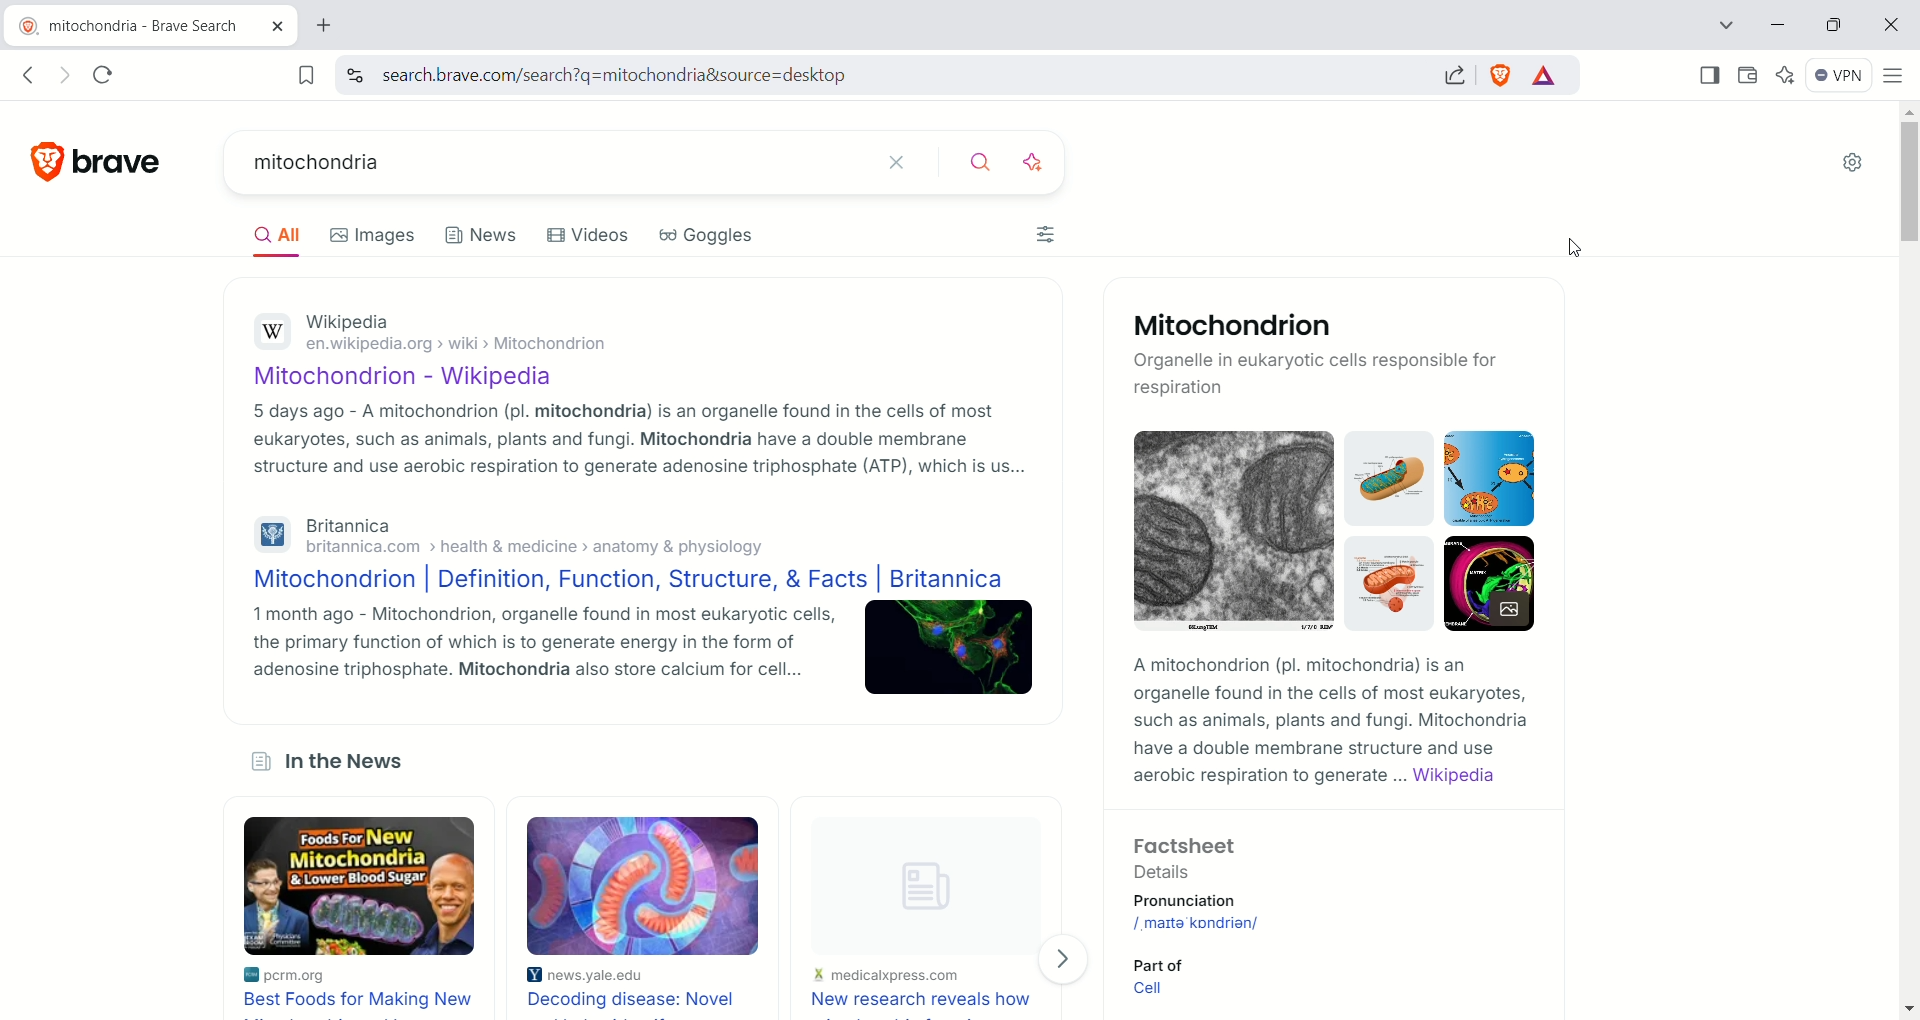 This screenshot has width=1920, height=1020. What do you see at coordinates (1064, 961) in the screenshot?
I see `Next` at bounding box center [1064, 961].